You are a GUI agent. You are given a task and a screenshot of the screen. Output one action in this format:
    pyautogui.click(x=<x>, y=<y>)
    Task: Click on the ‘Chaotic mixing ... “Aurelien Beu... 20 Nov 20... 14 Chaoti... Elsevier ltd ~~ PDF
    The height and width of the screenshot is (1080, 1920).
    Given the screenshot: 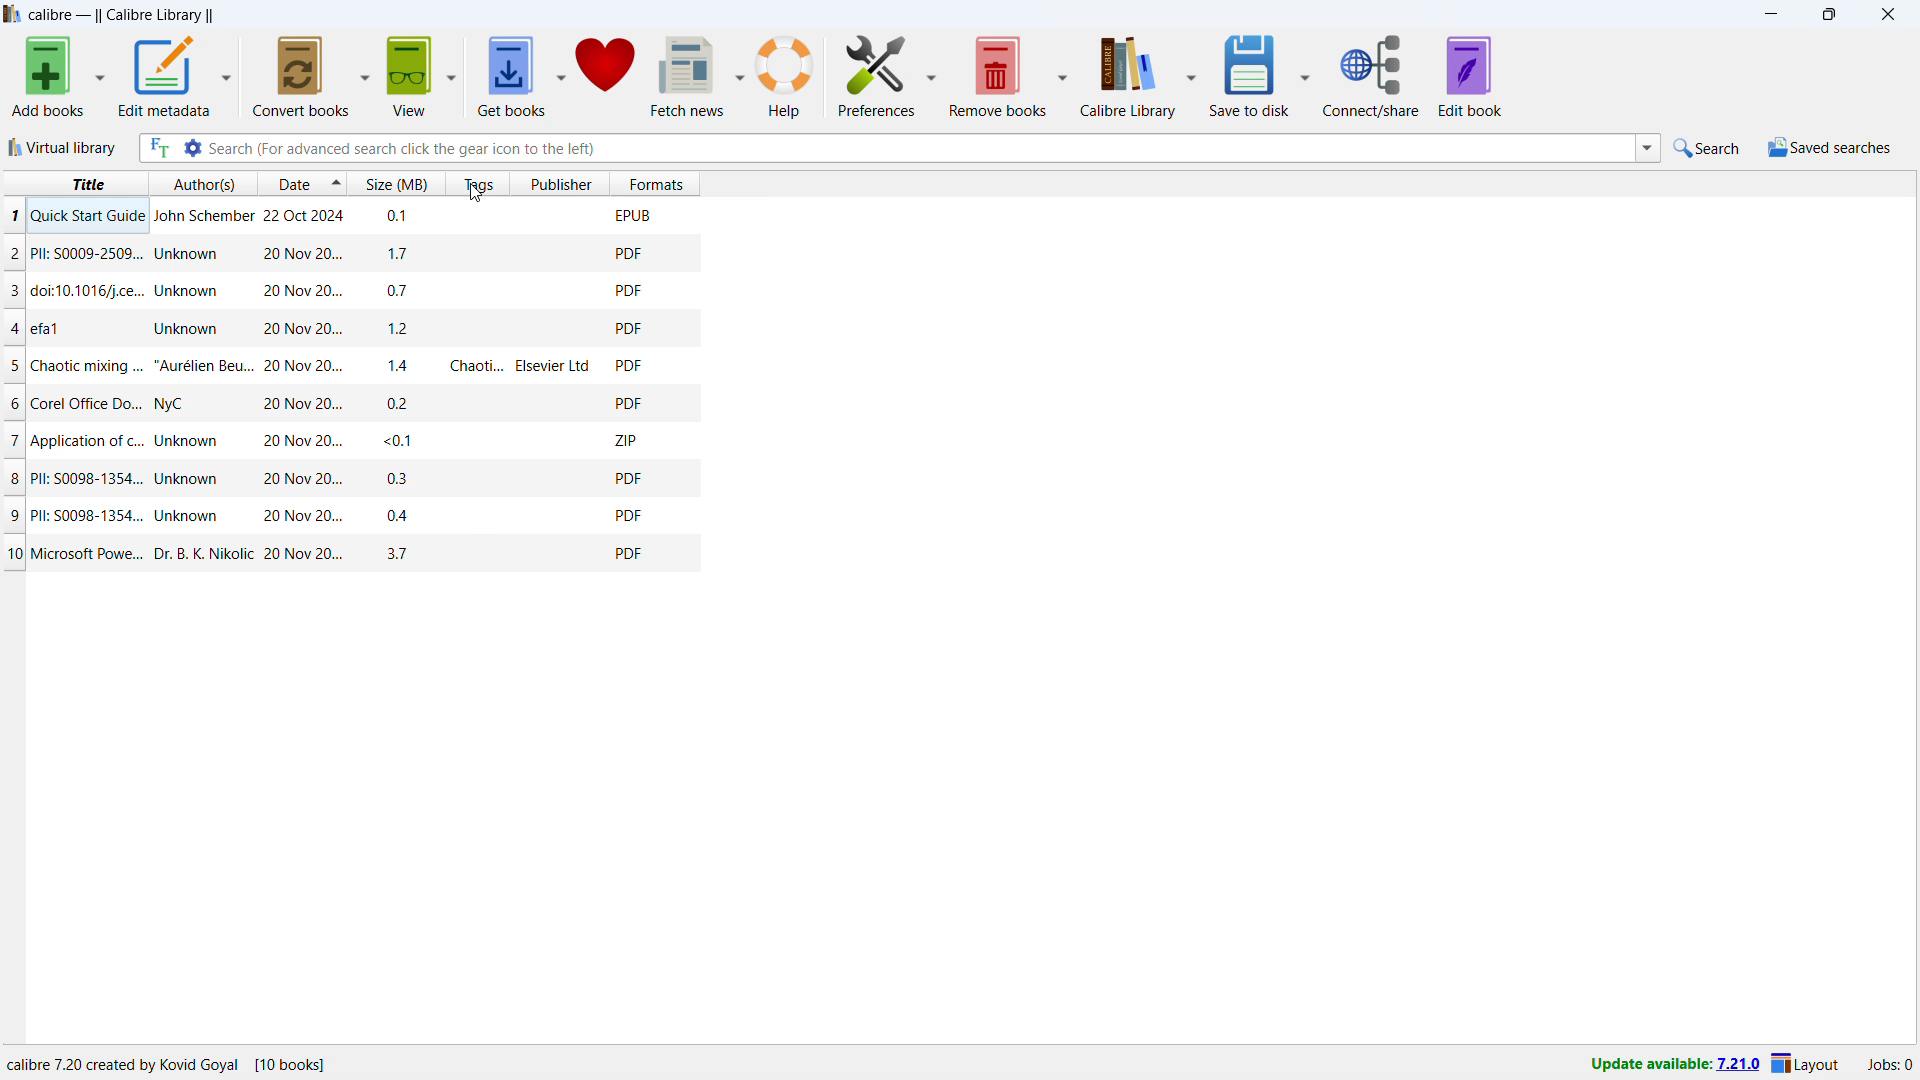 What is the action you would take?
    pyautogui.click(x=352, y=366)
    